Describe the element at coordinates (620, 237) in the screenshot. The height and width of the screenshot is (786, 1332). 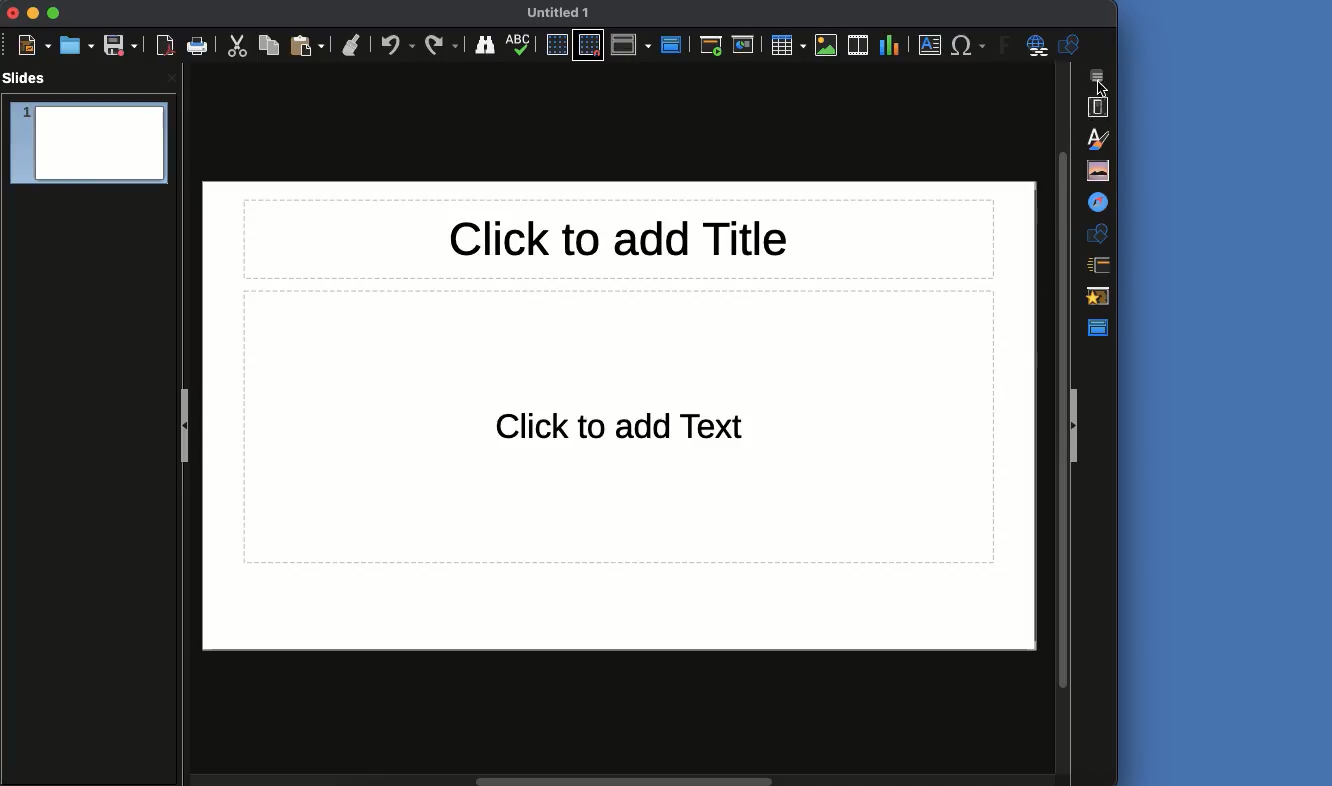
I see `Title` at that location.